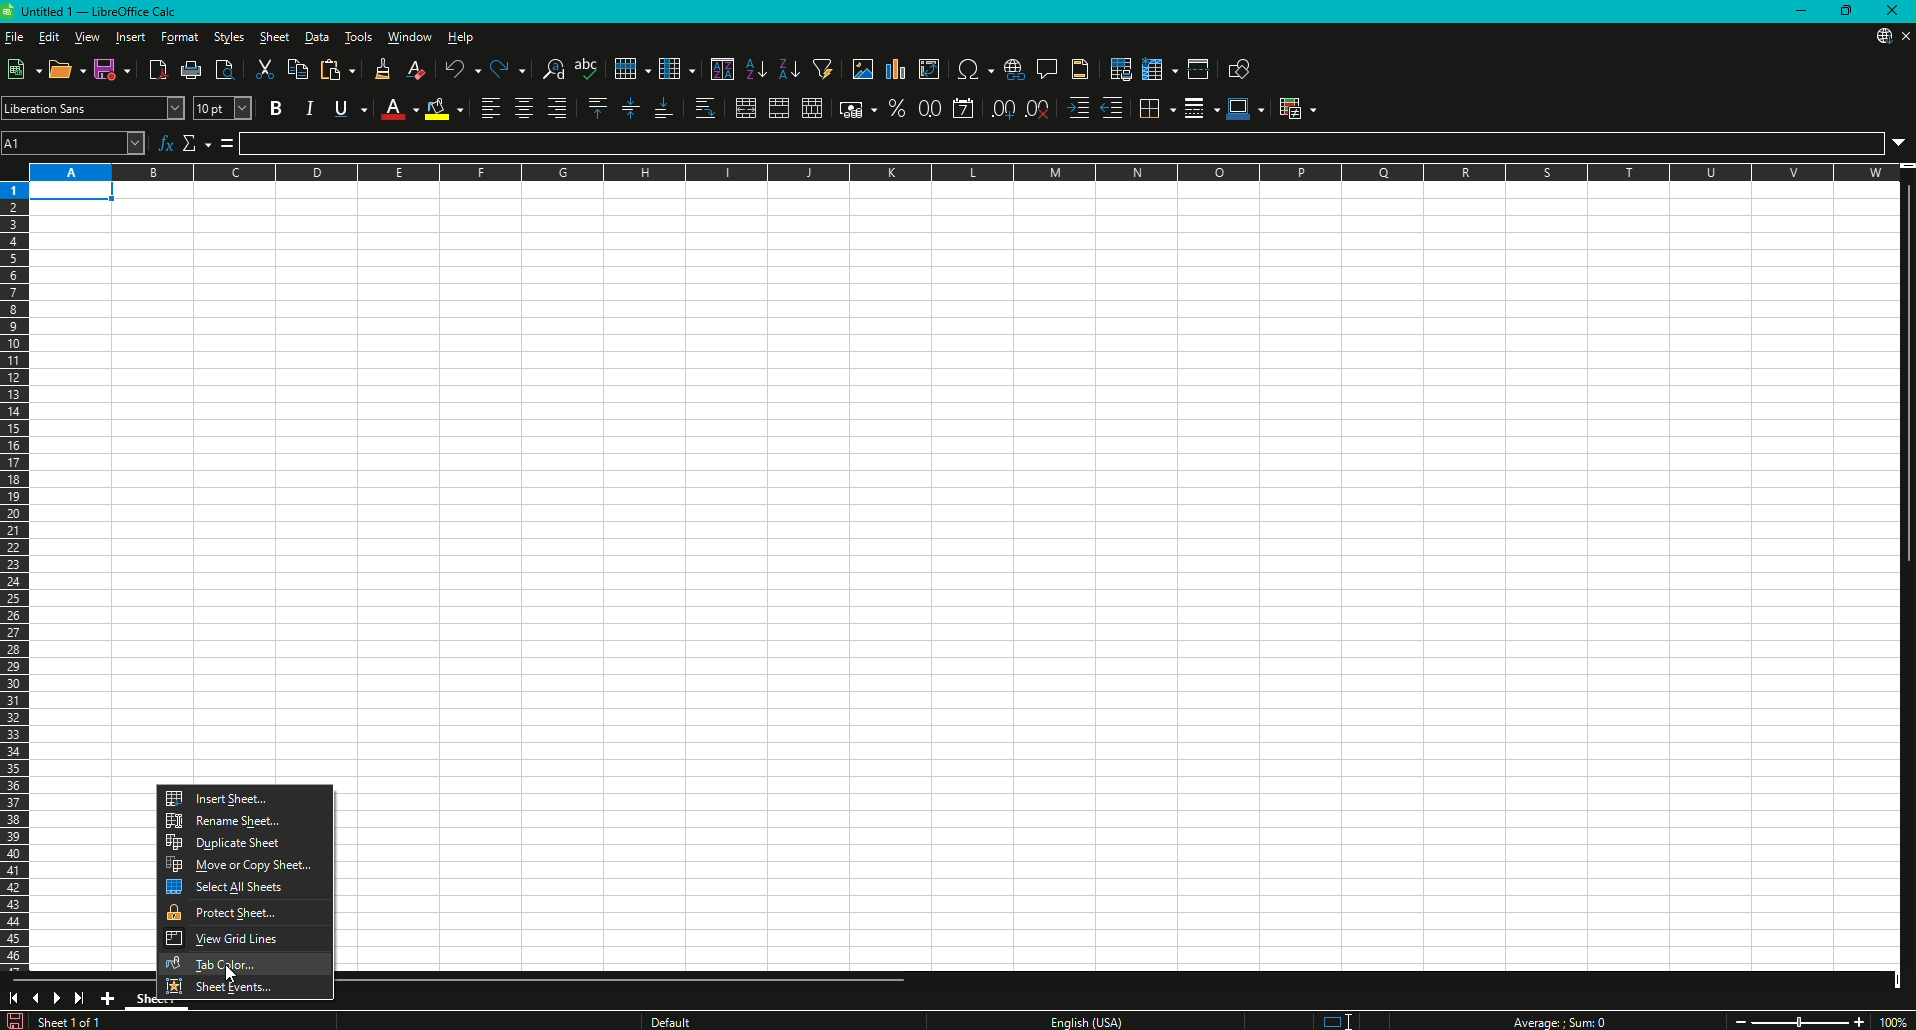  Describe the element at coordinates (244, 987) in the screenshot. I see `Sheet Events` at that location.